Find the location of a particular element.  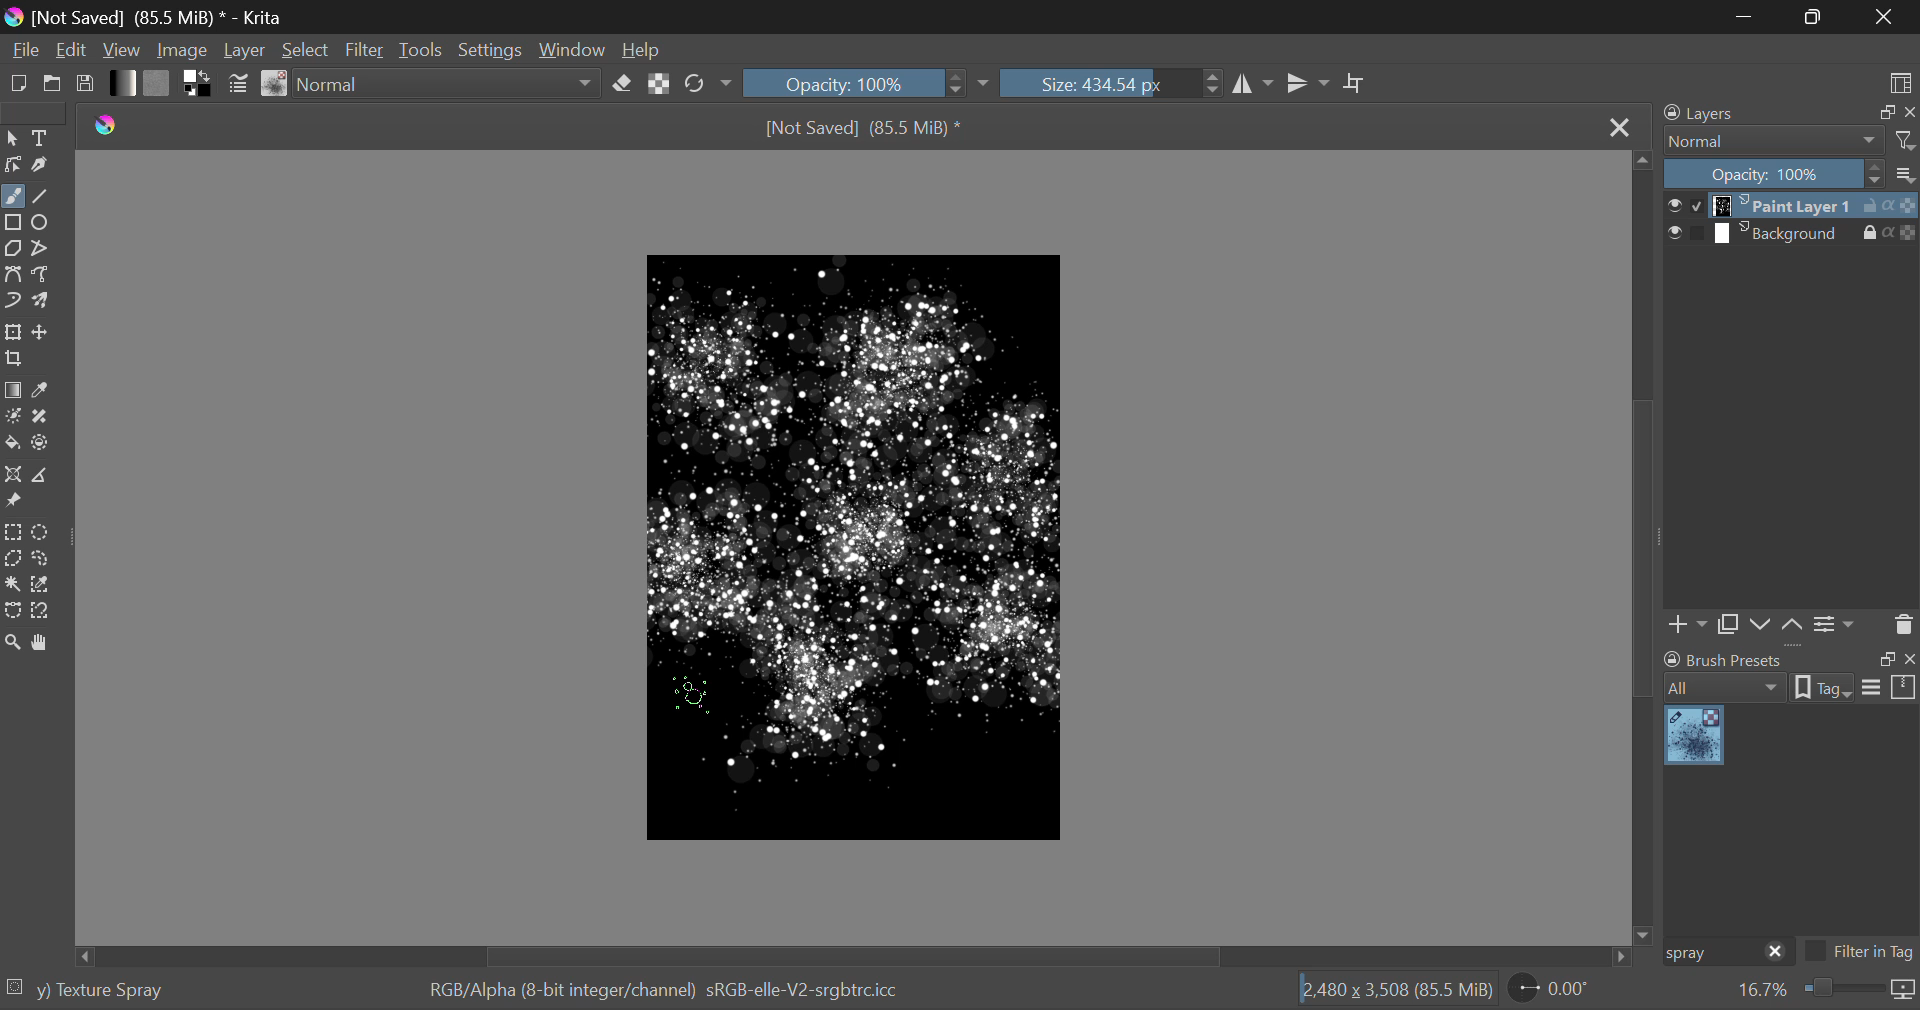

Layer is located at coordinates (246, 49).